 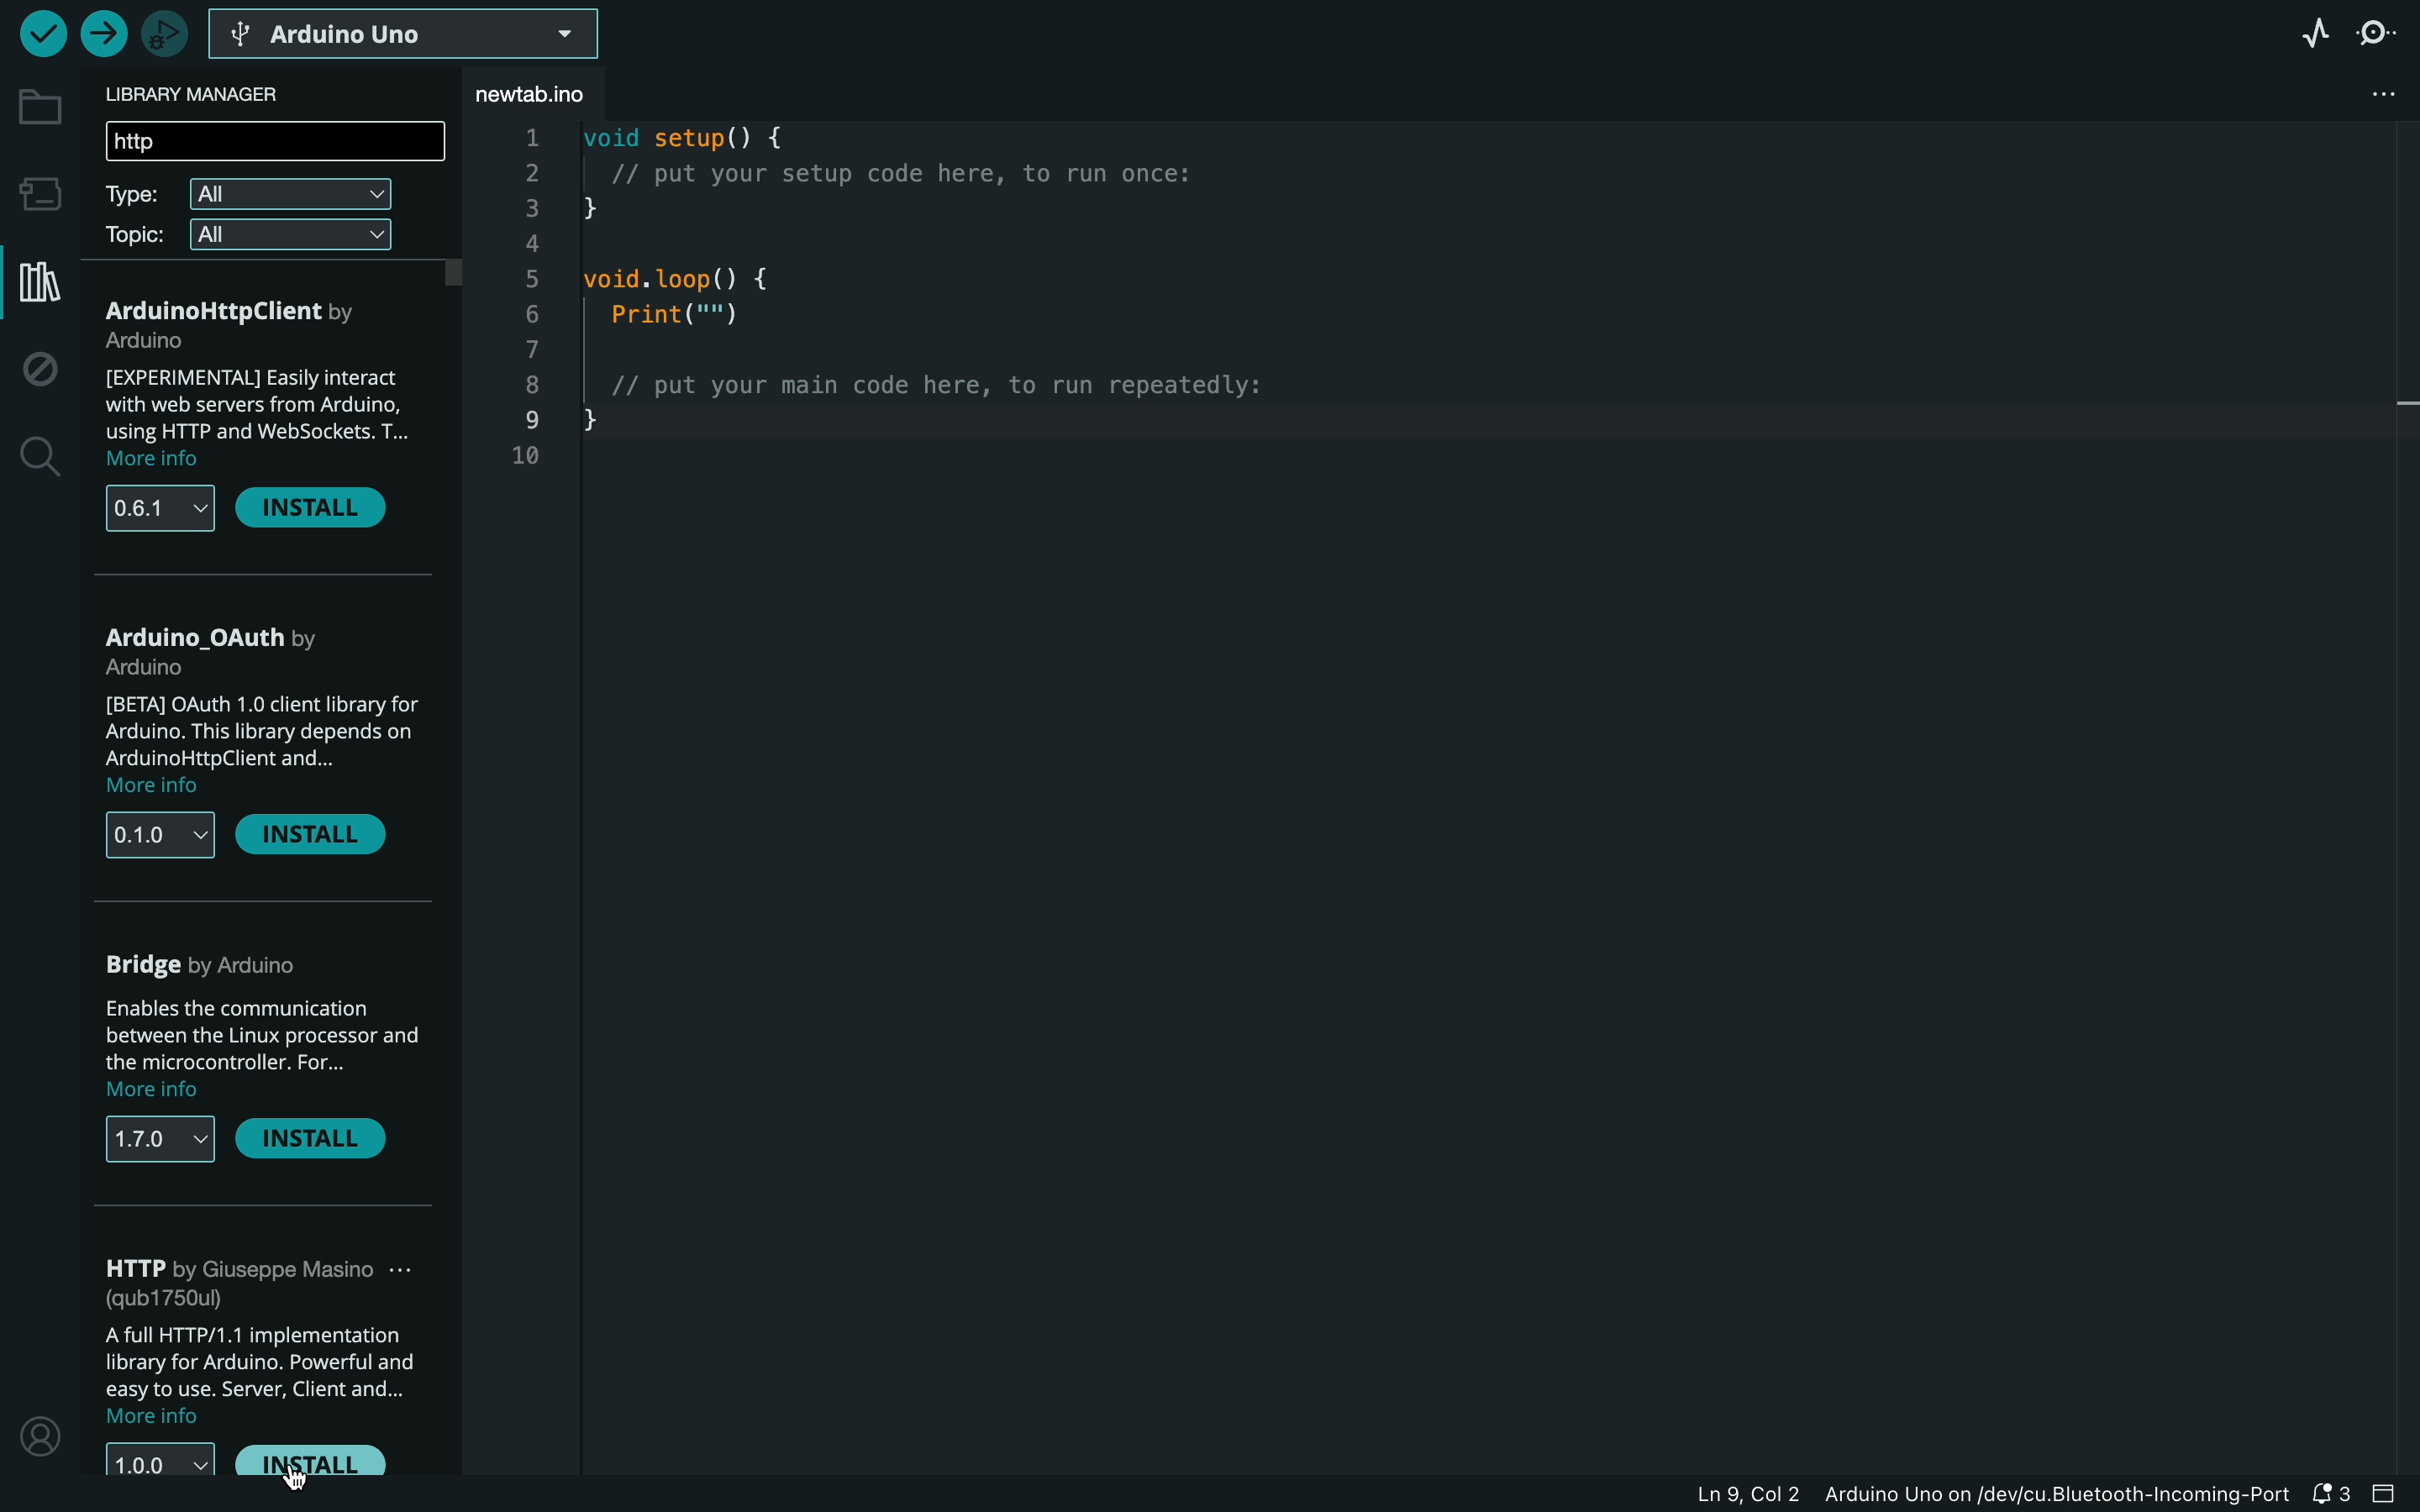 What do you see at coordinates (899, 329) in the screenshot?
I see `code` at bounding box center [899, 329].